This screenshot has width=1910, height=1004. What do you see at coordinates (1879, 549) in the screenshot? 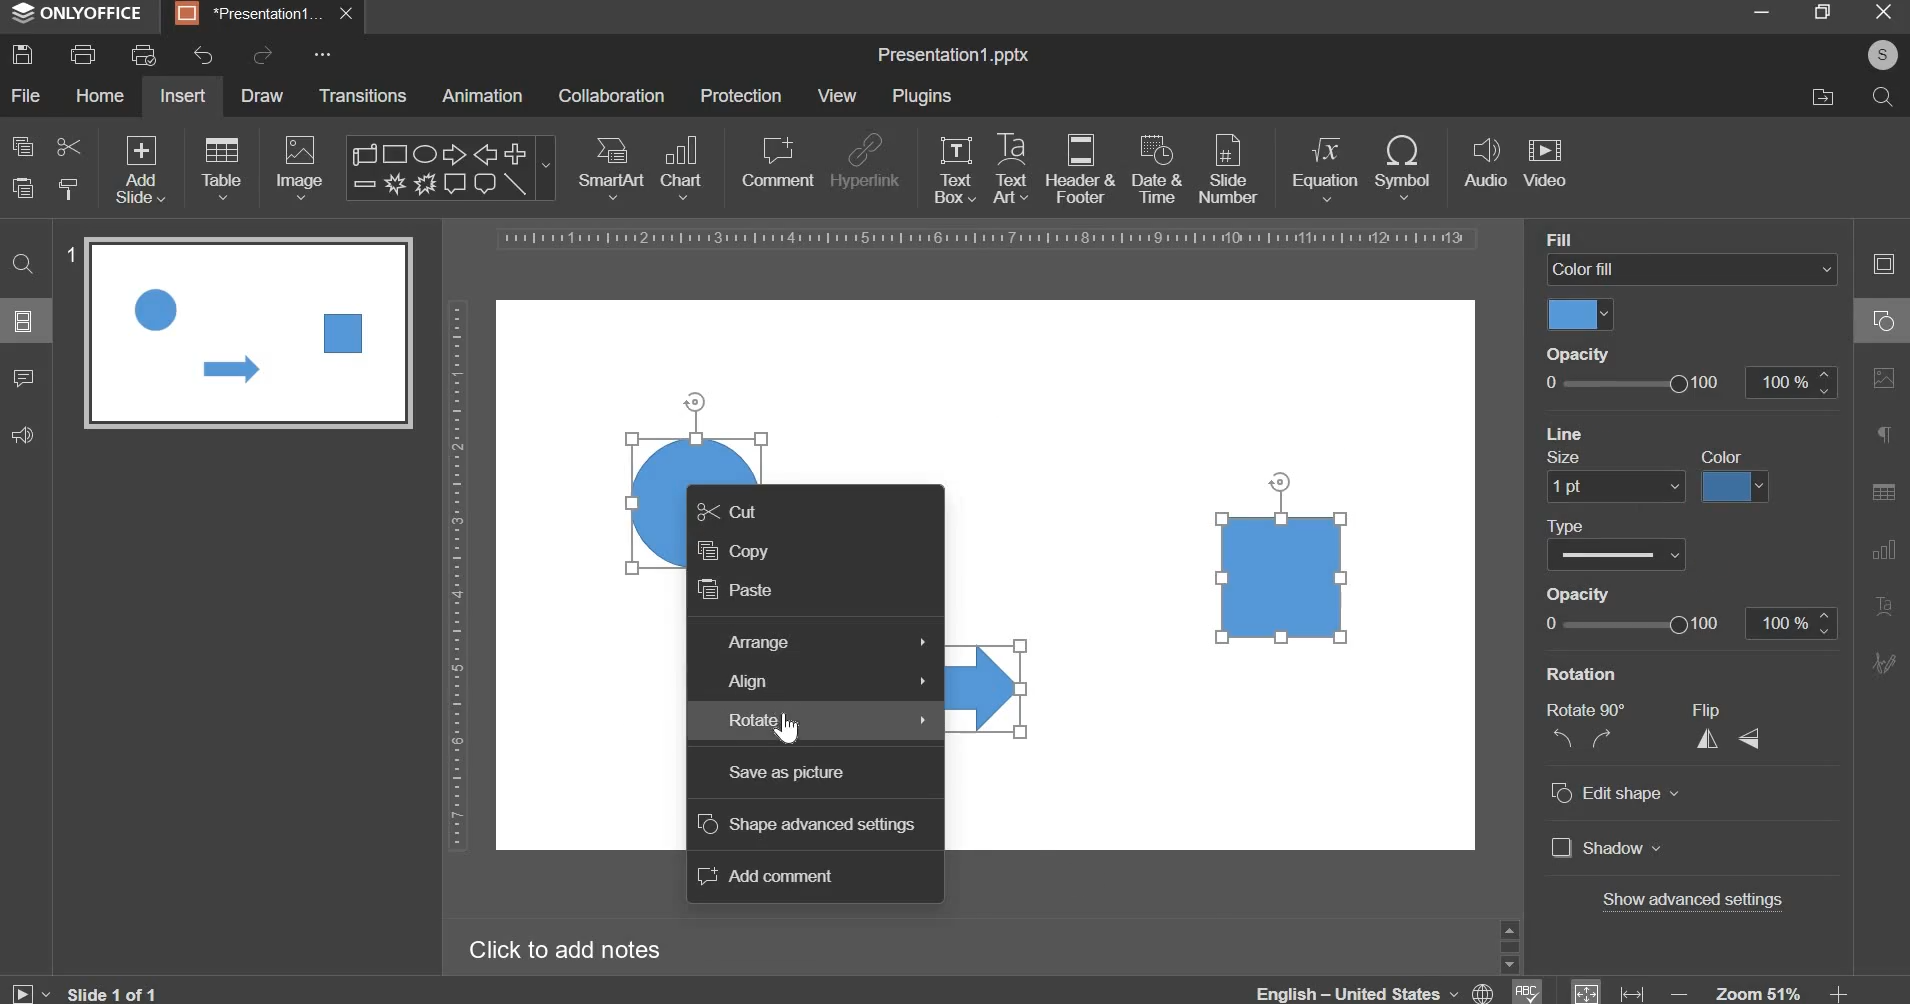
I see `chart settings` at bounding box center [1879, 549].